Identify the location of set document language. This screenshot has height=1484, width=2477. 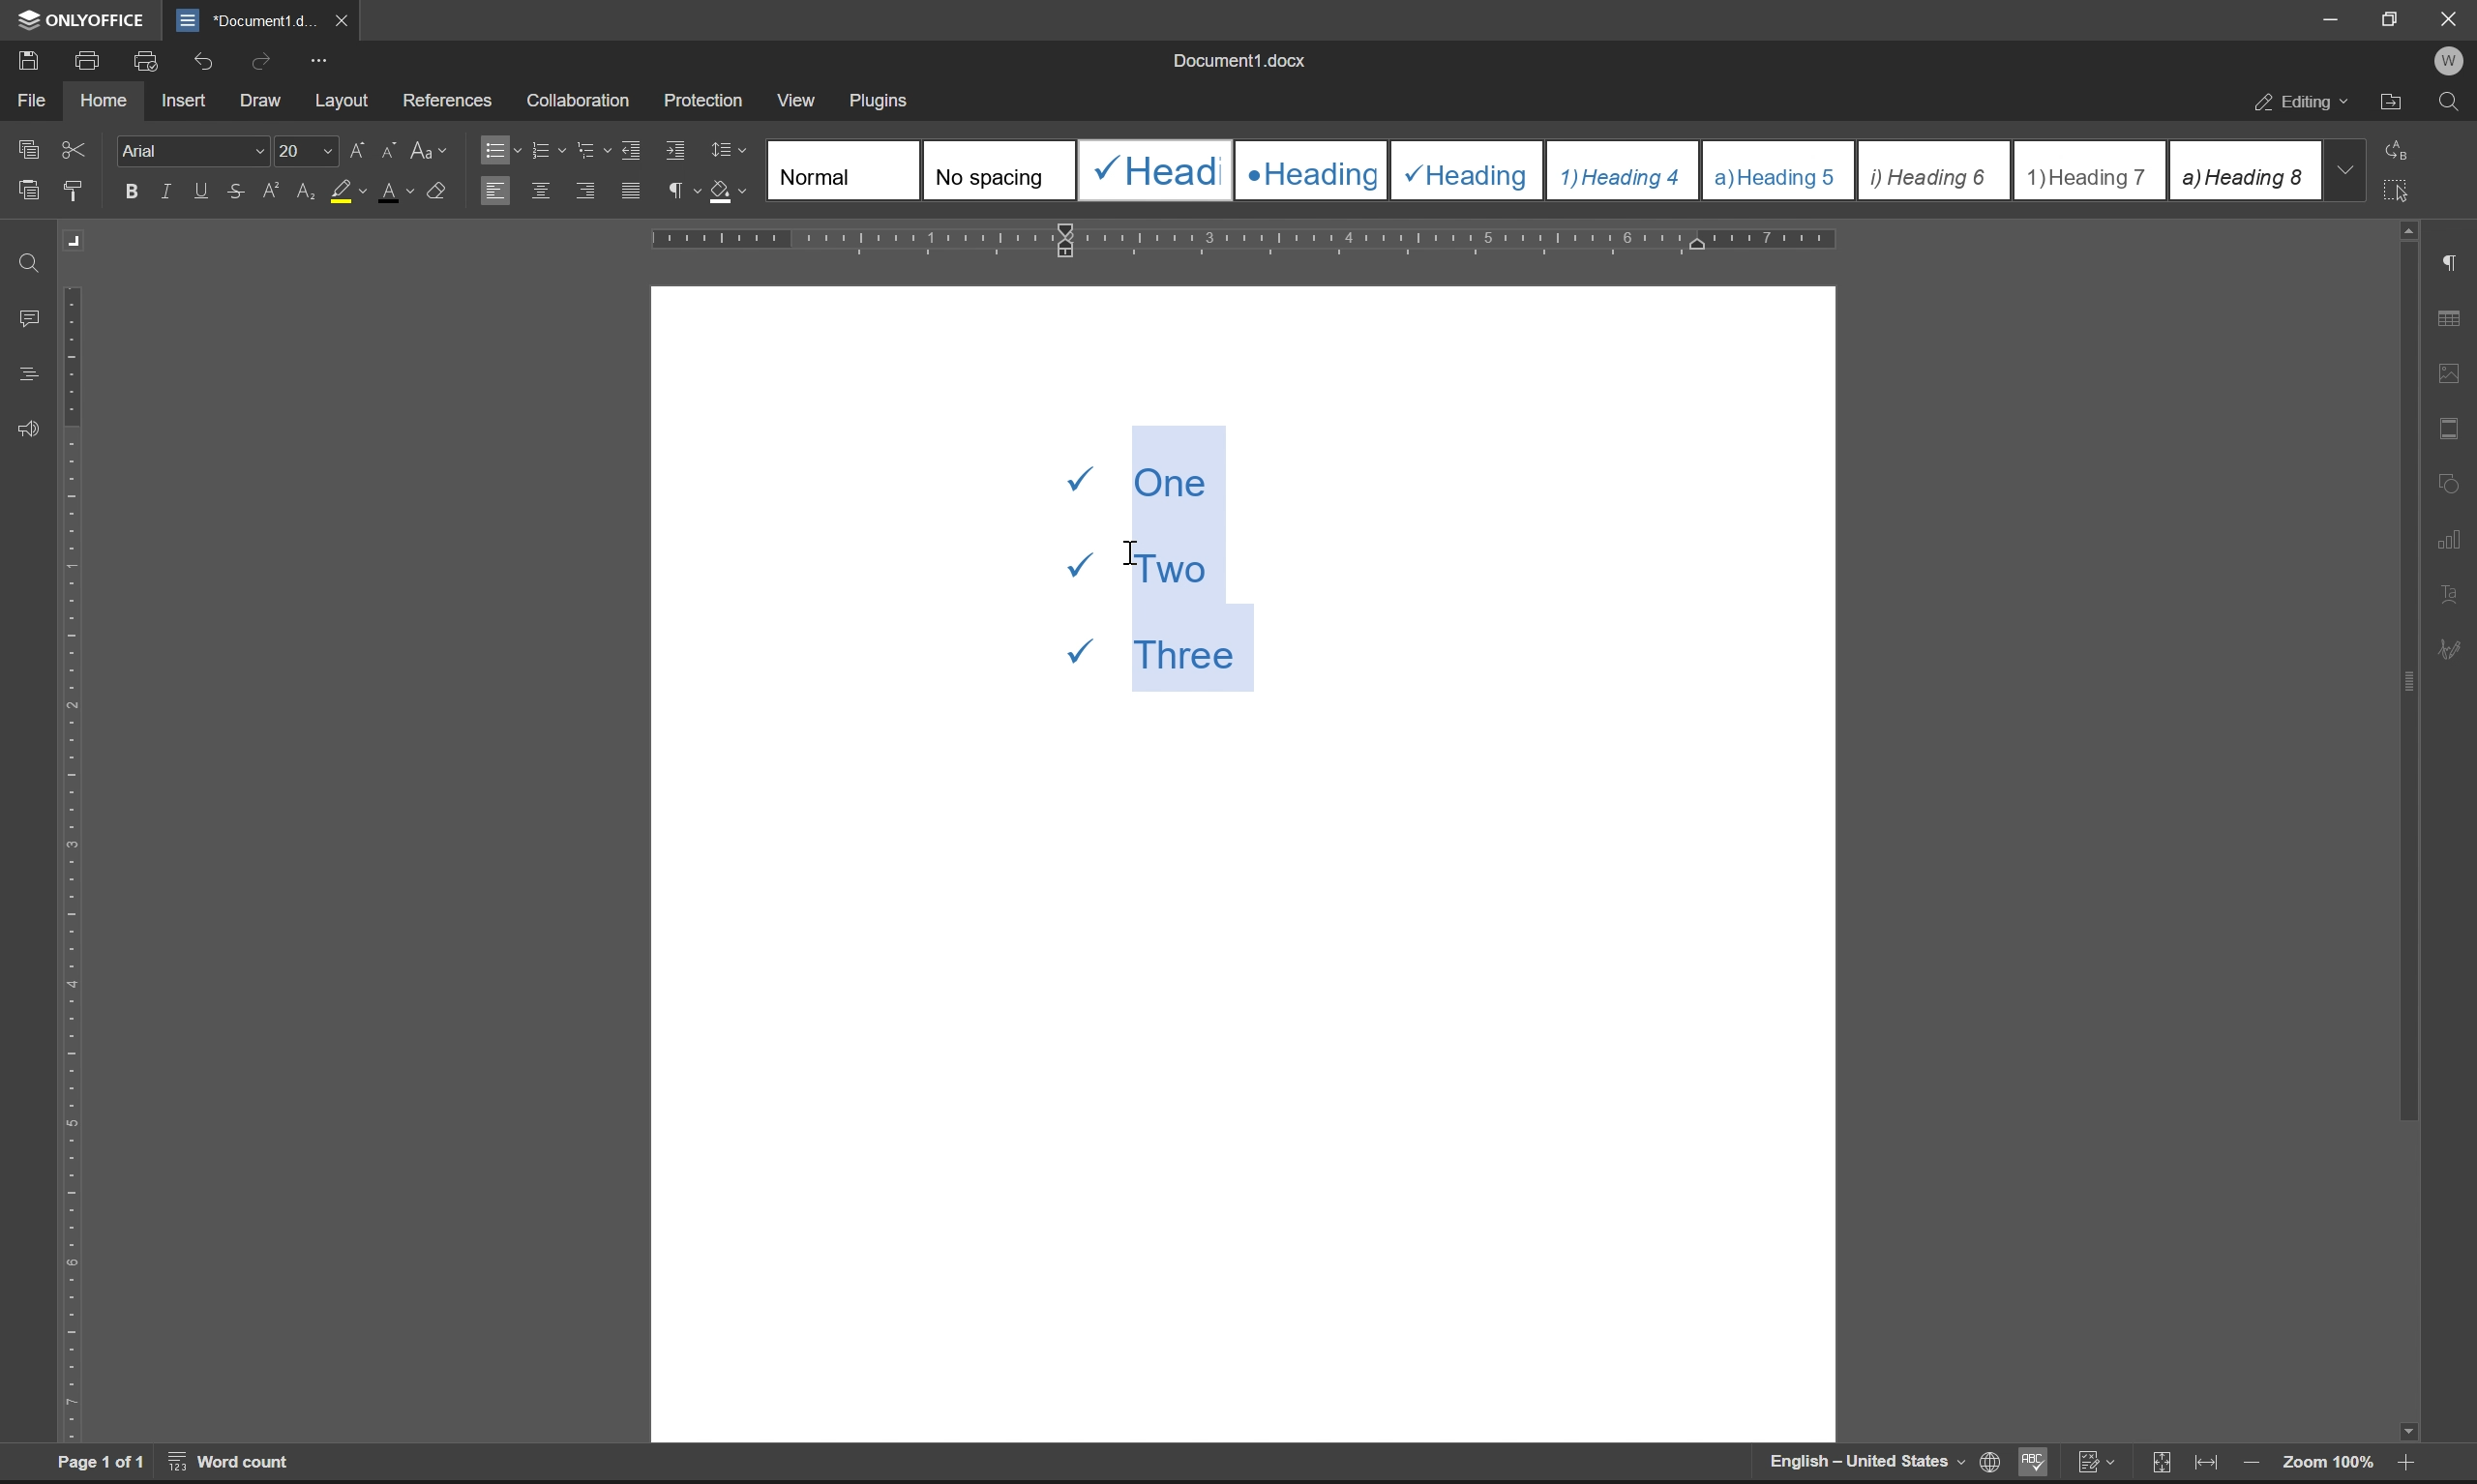
(1986, 1462).